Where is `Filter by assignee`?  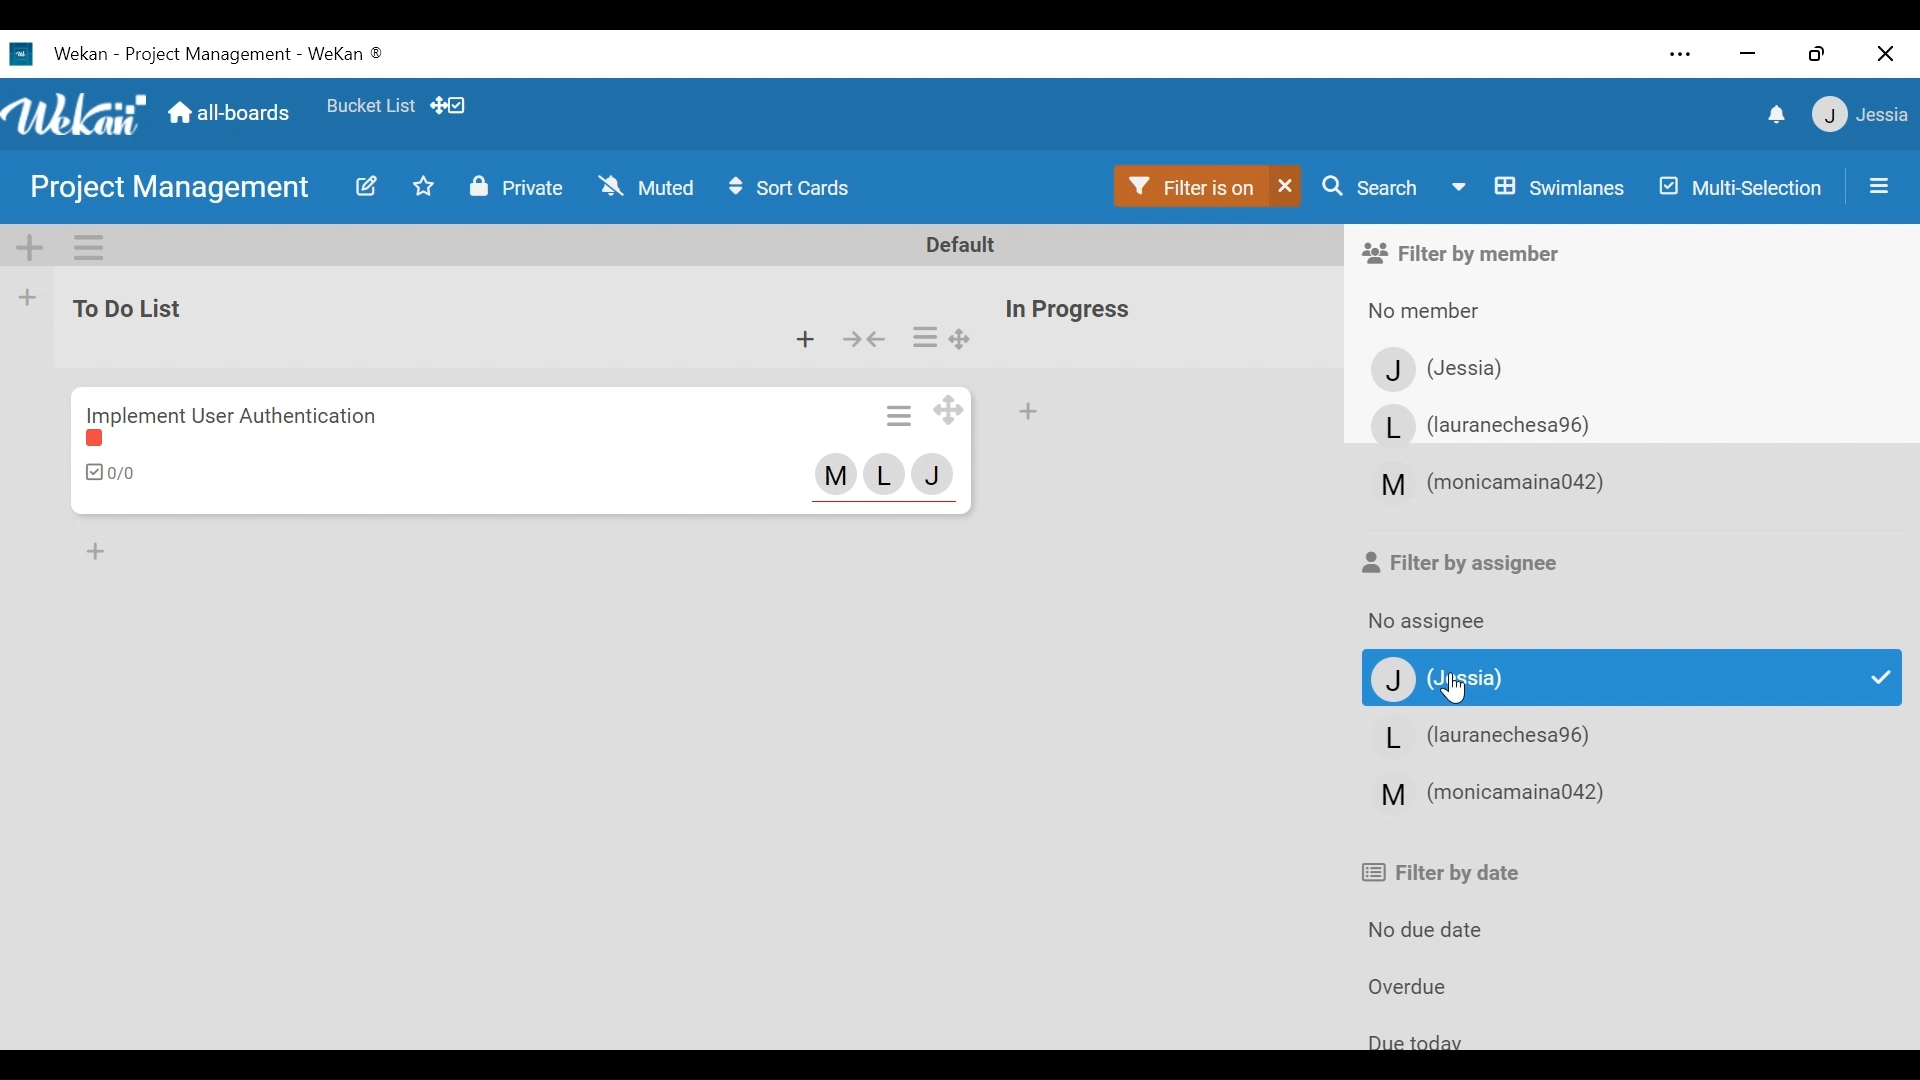
Filter by assignee is located at coordinates (1484, 564).